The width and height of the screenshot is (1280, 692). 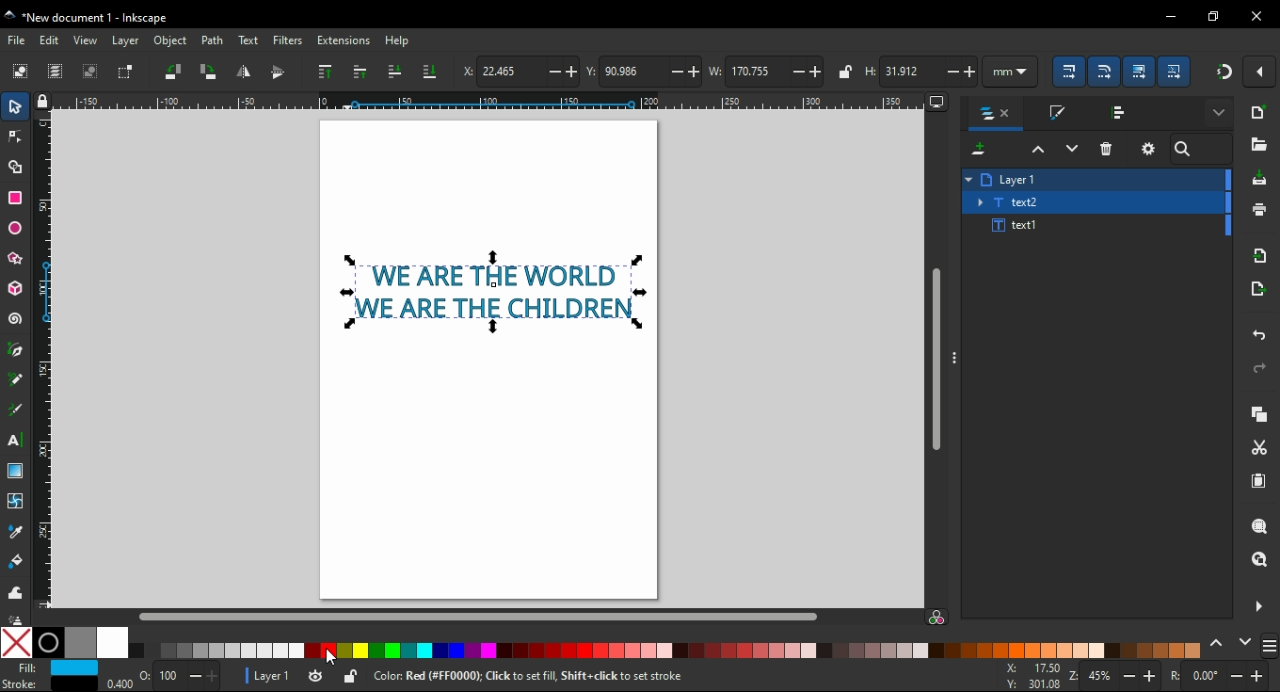 I want to click on node tool, so click(x=18, y=136).